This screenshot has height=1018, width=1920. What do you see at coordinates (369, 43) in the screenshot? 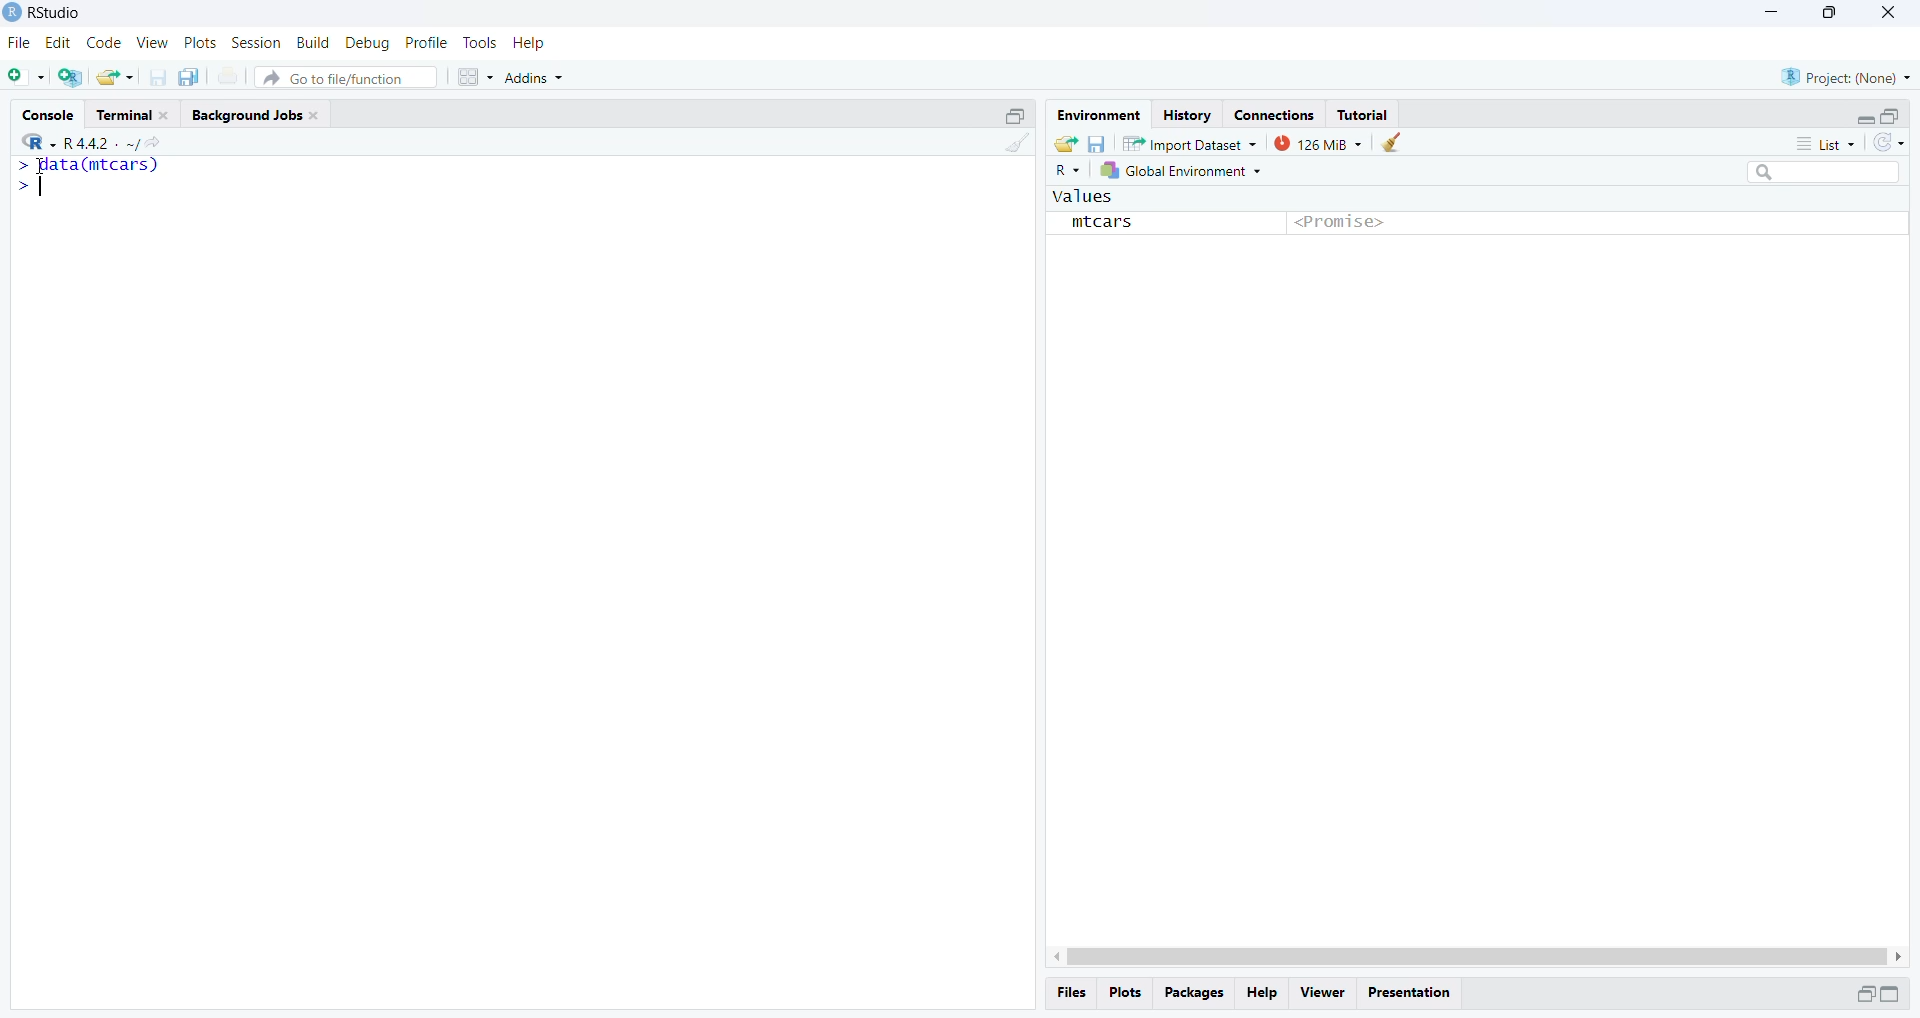
I see `Debug` at bounding box center [369, 43].